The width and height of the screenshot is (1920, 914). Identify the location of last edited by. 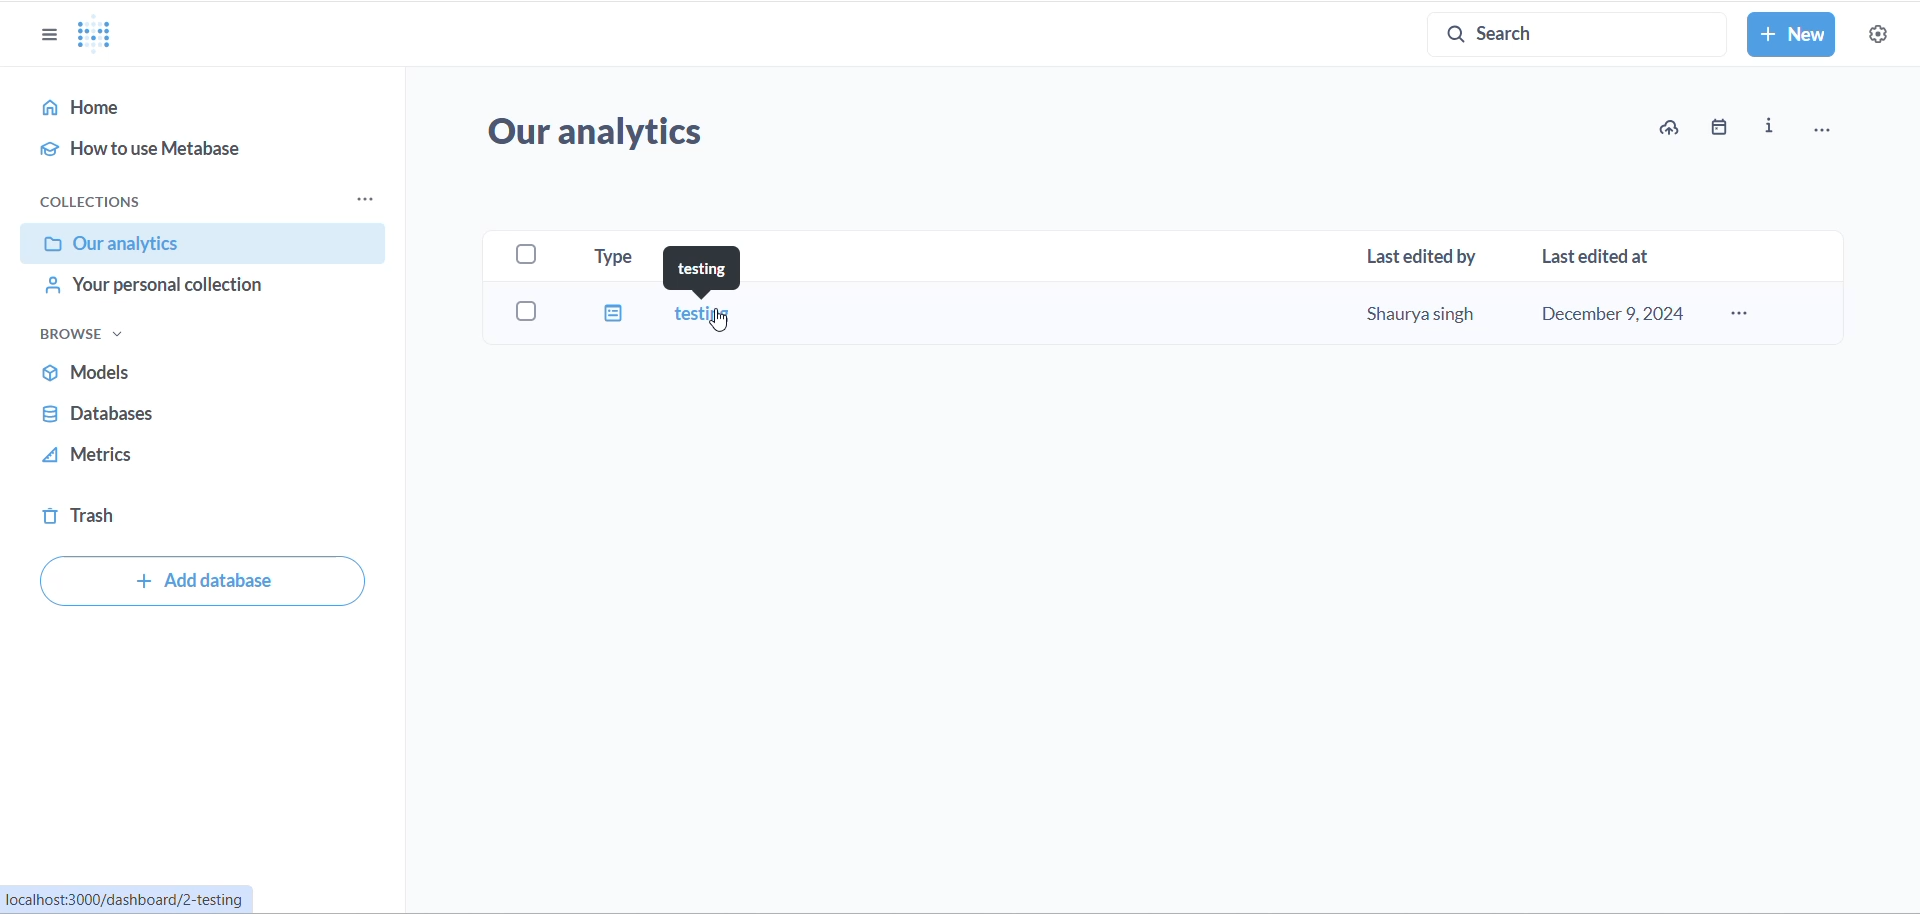
(1419, 253).